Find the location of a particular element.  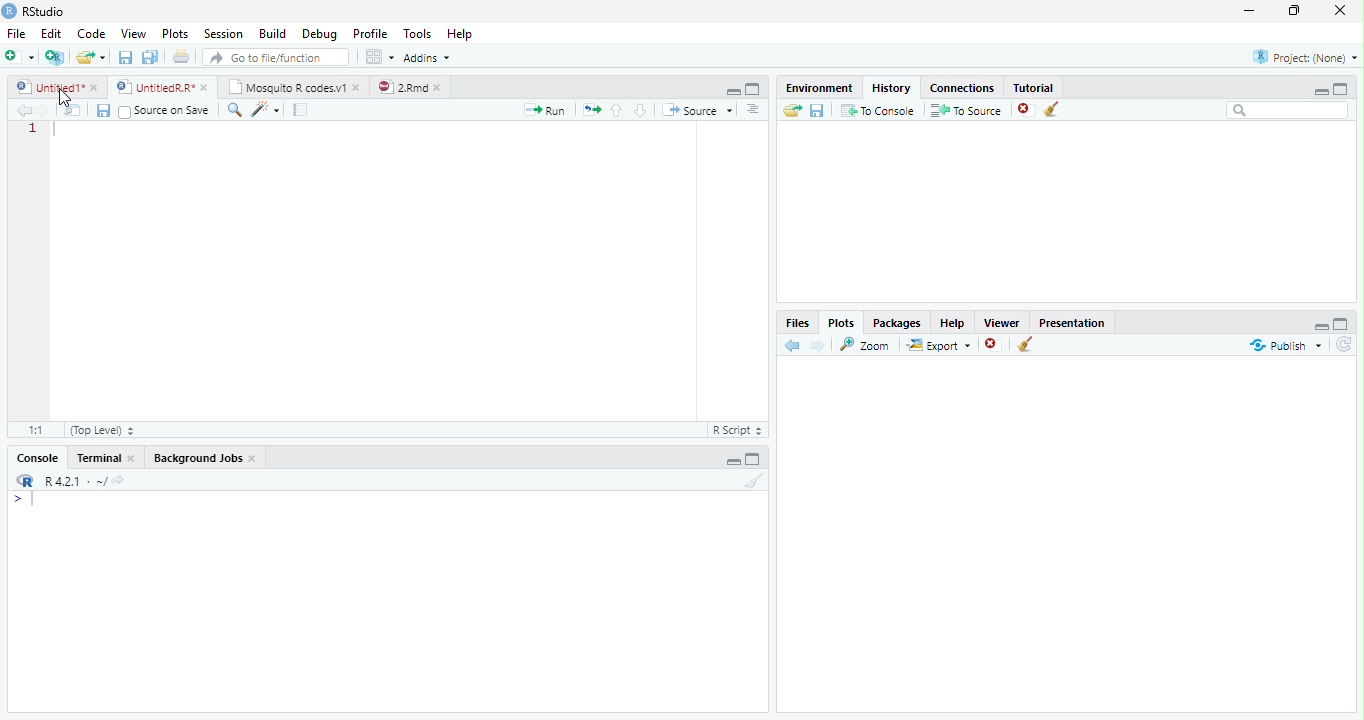

Clear is located at coordinates (1026, 346).